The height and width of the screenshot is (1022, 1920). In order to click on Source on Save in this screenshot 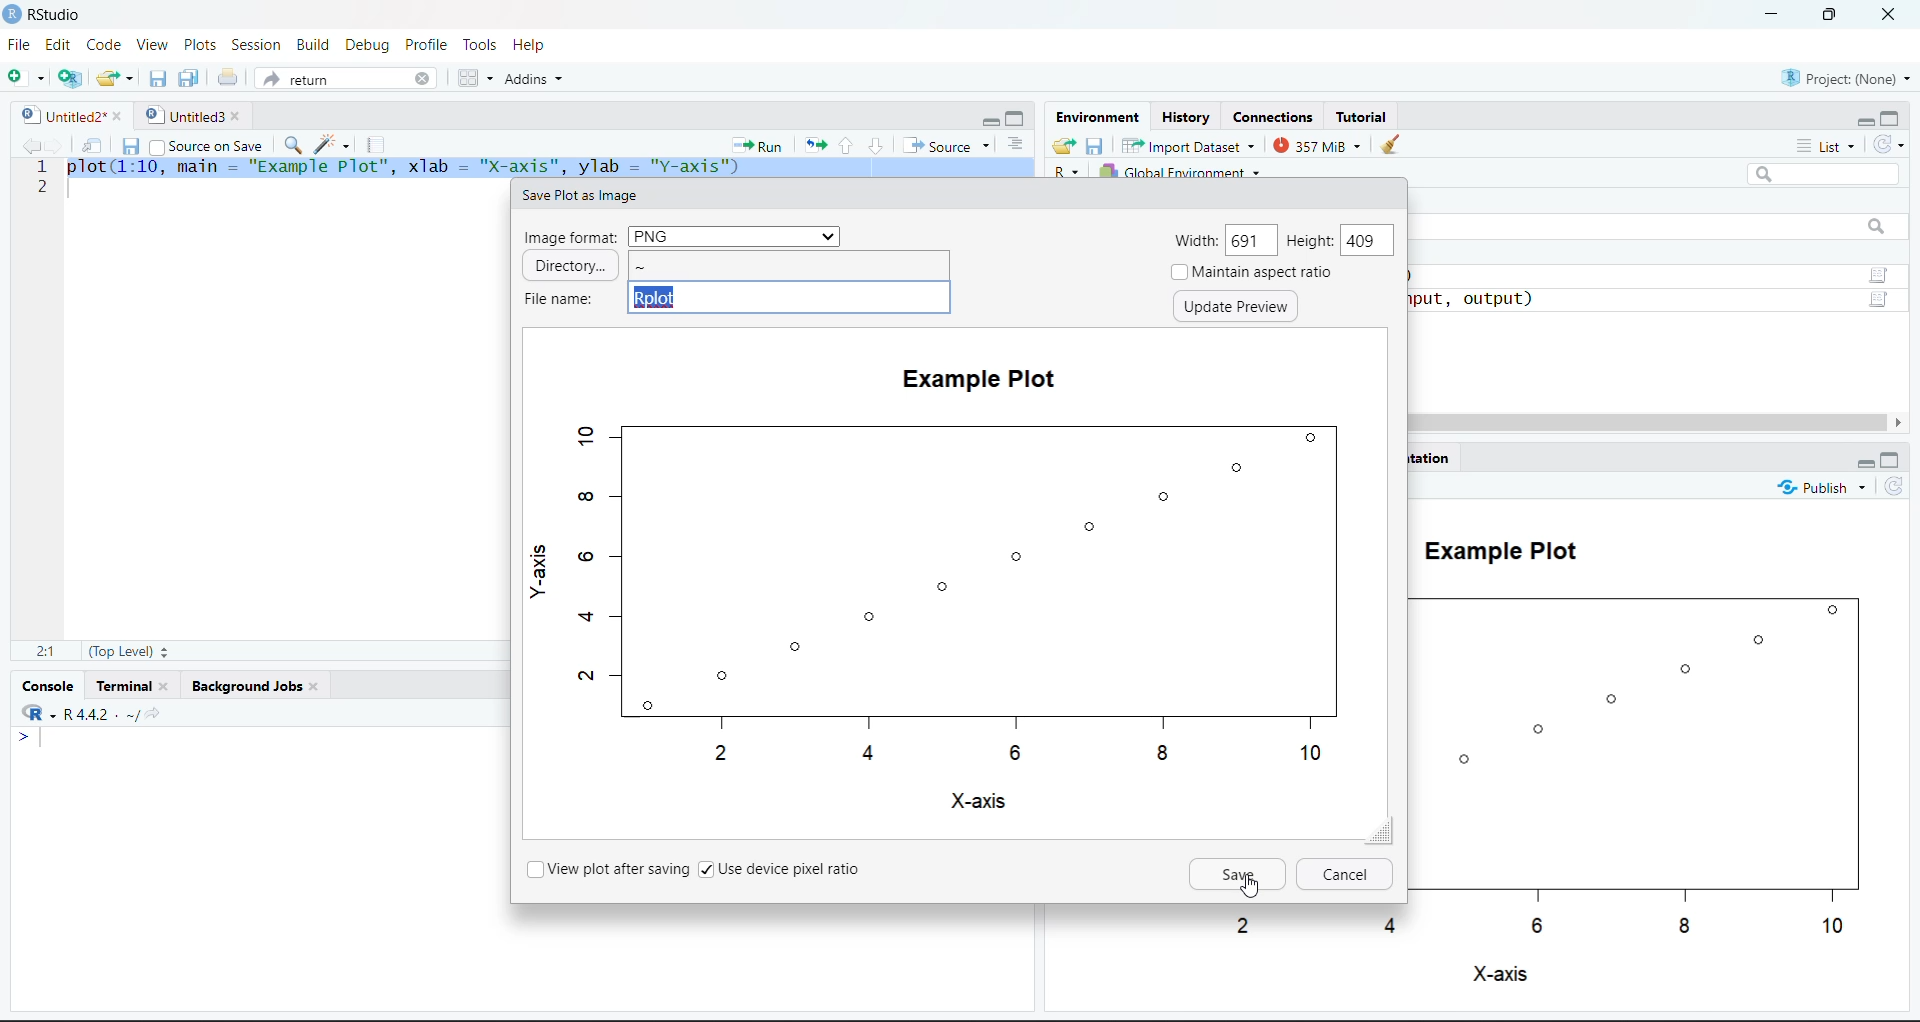, I will do `click(207, 143)`.